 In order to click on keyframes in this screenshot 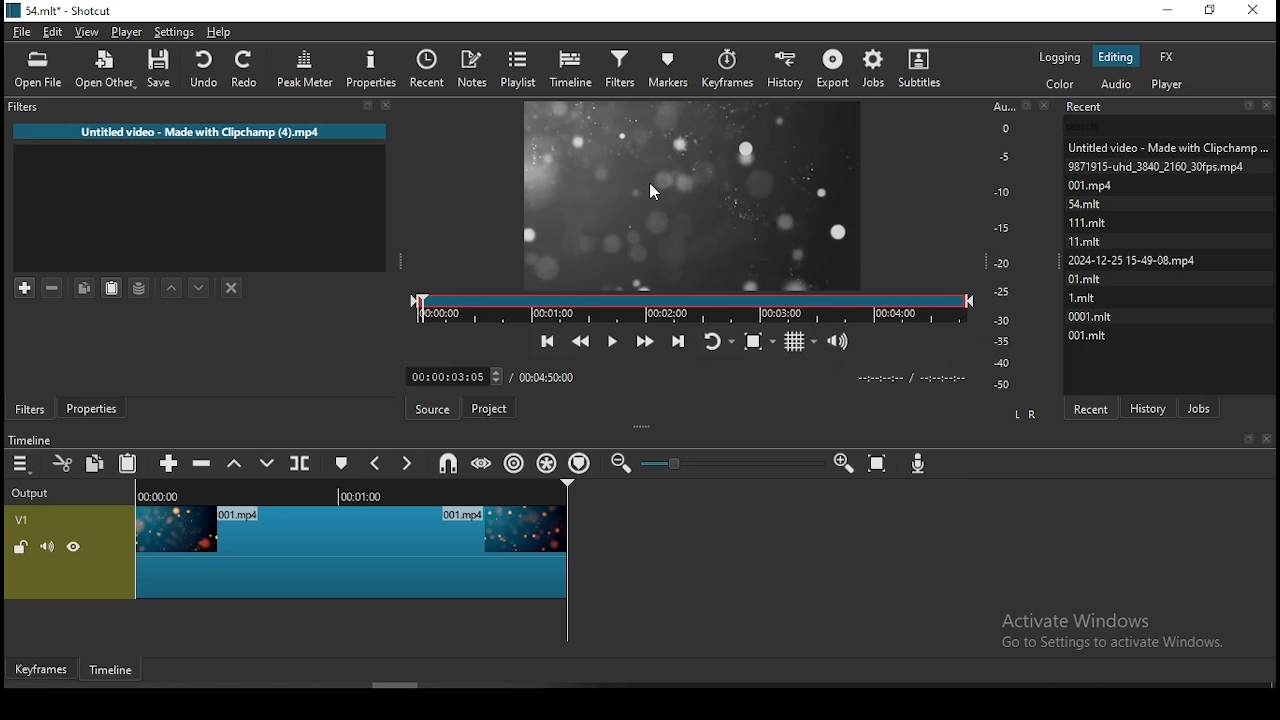, I will do `click(729, 69)`.